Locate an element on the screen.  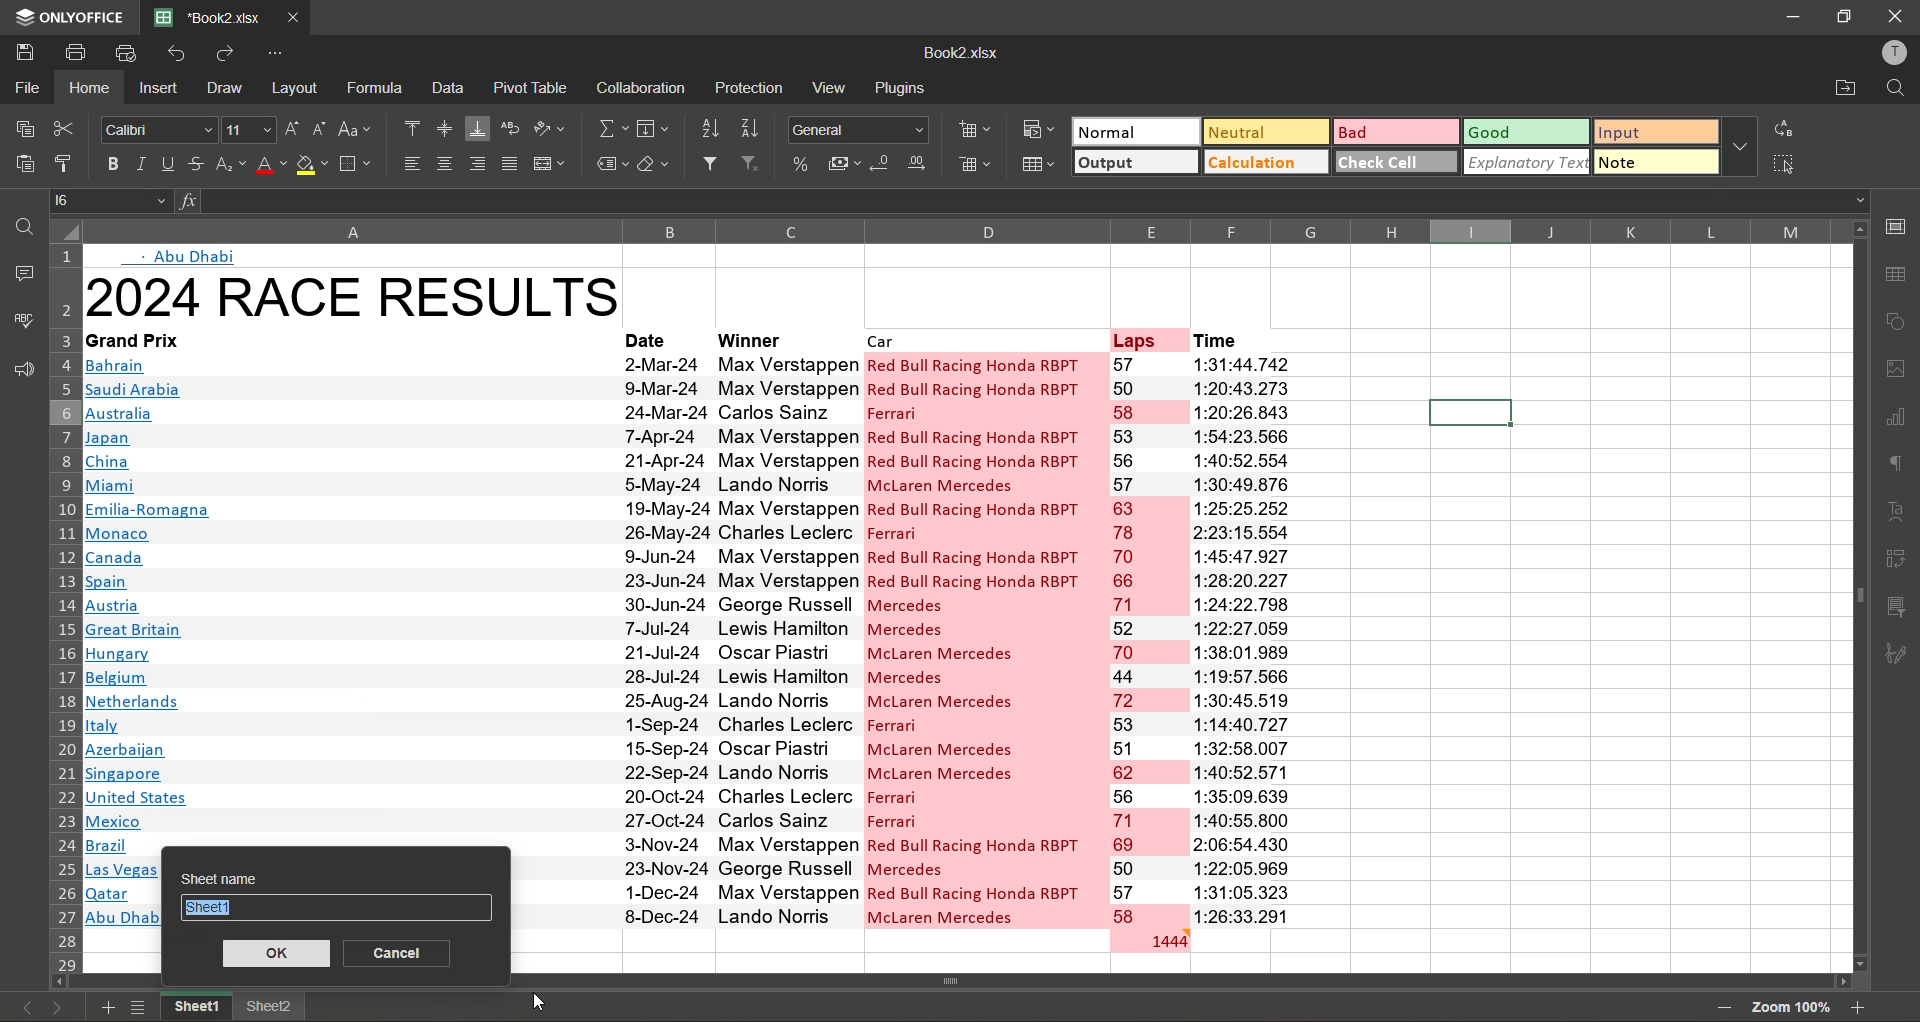
slicer is located at coordinates (1896, 606).